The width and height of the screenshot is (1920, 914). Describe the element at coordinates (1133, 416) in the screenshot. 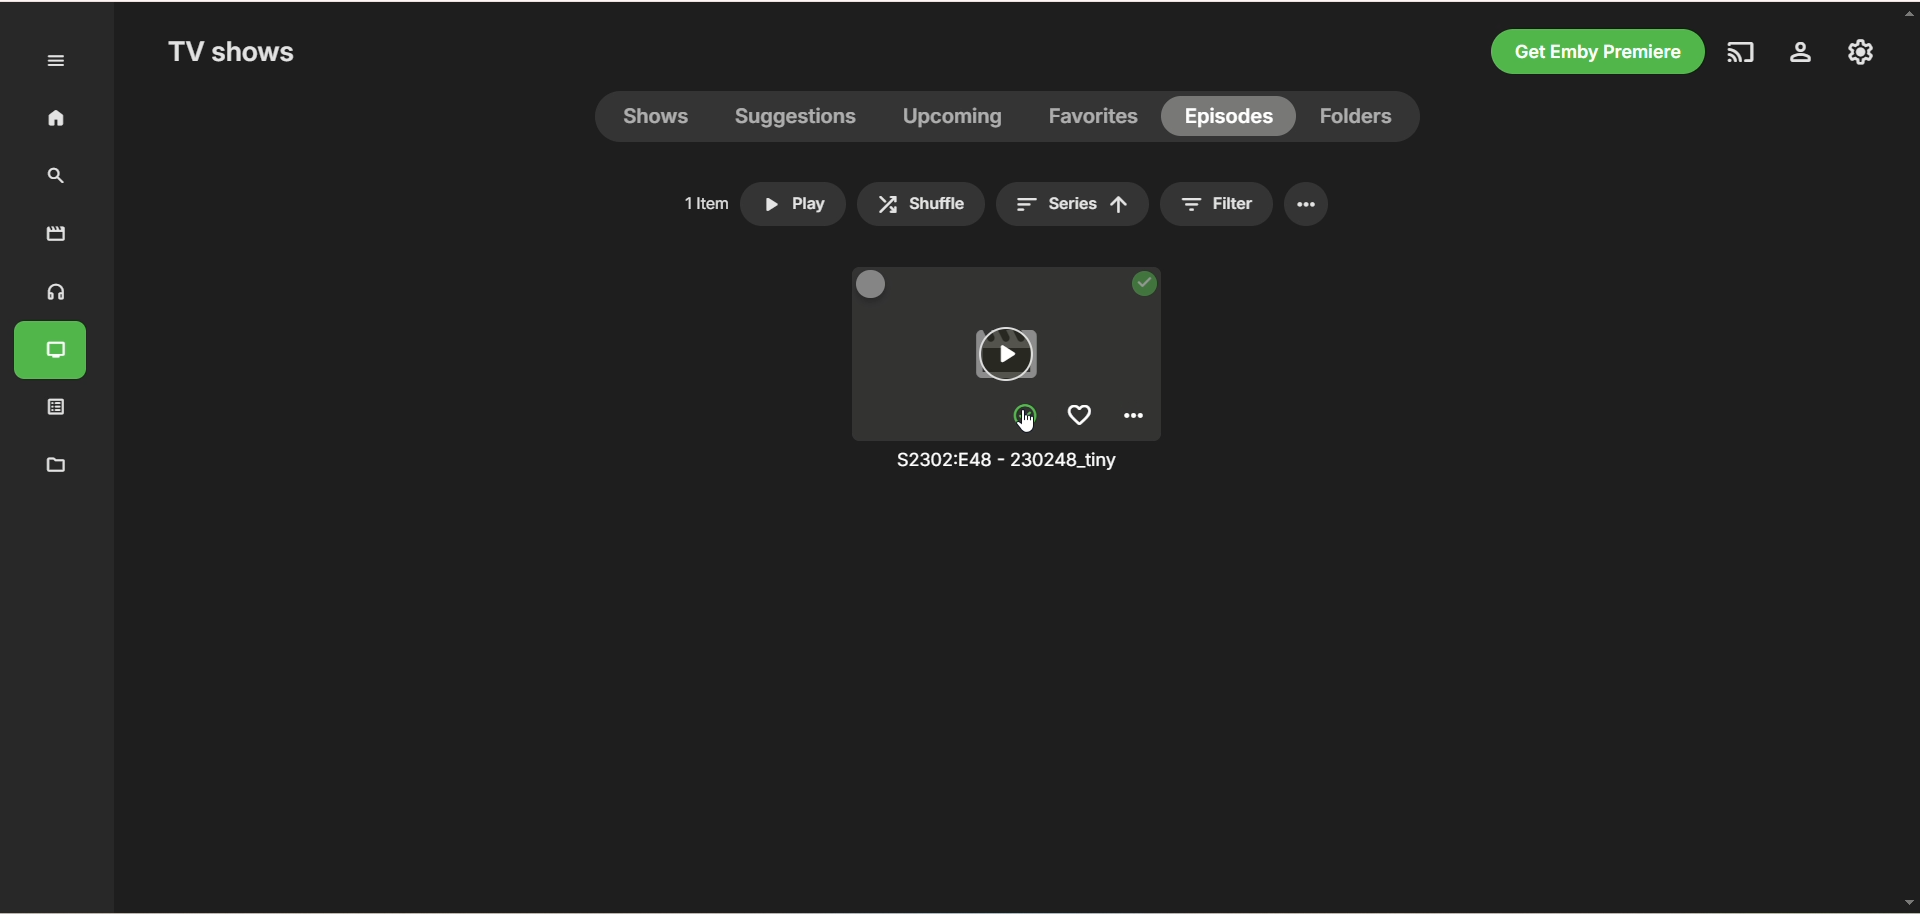

I see `options` at that location.